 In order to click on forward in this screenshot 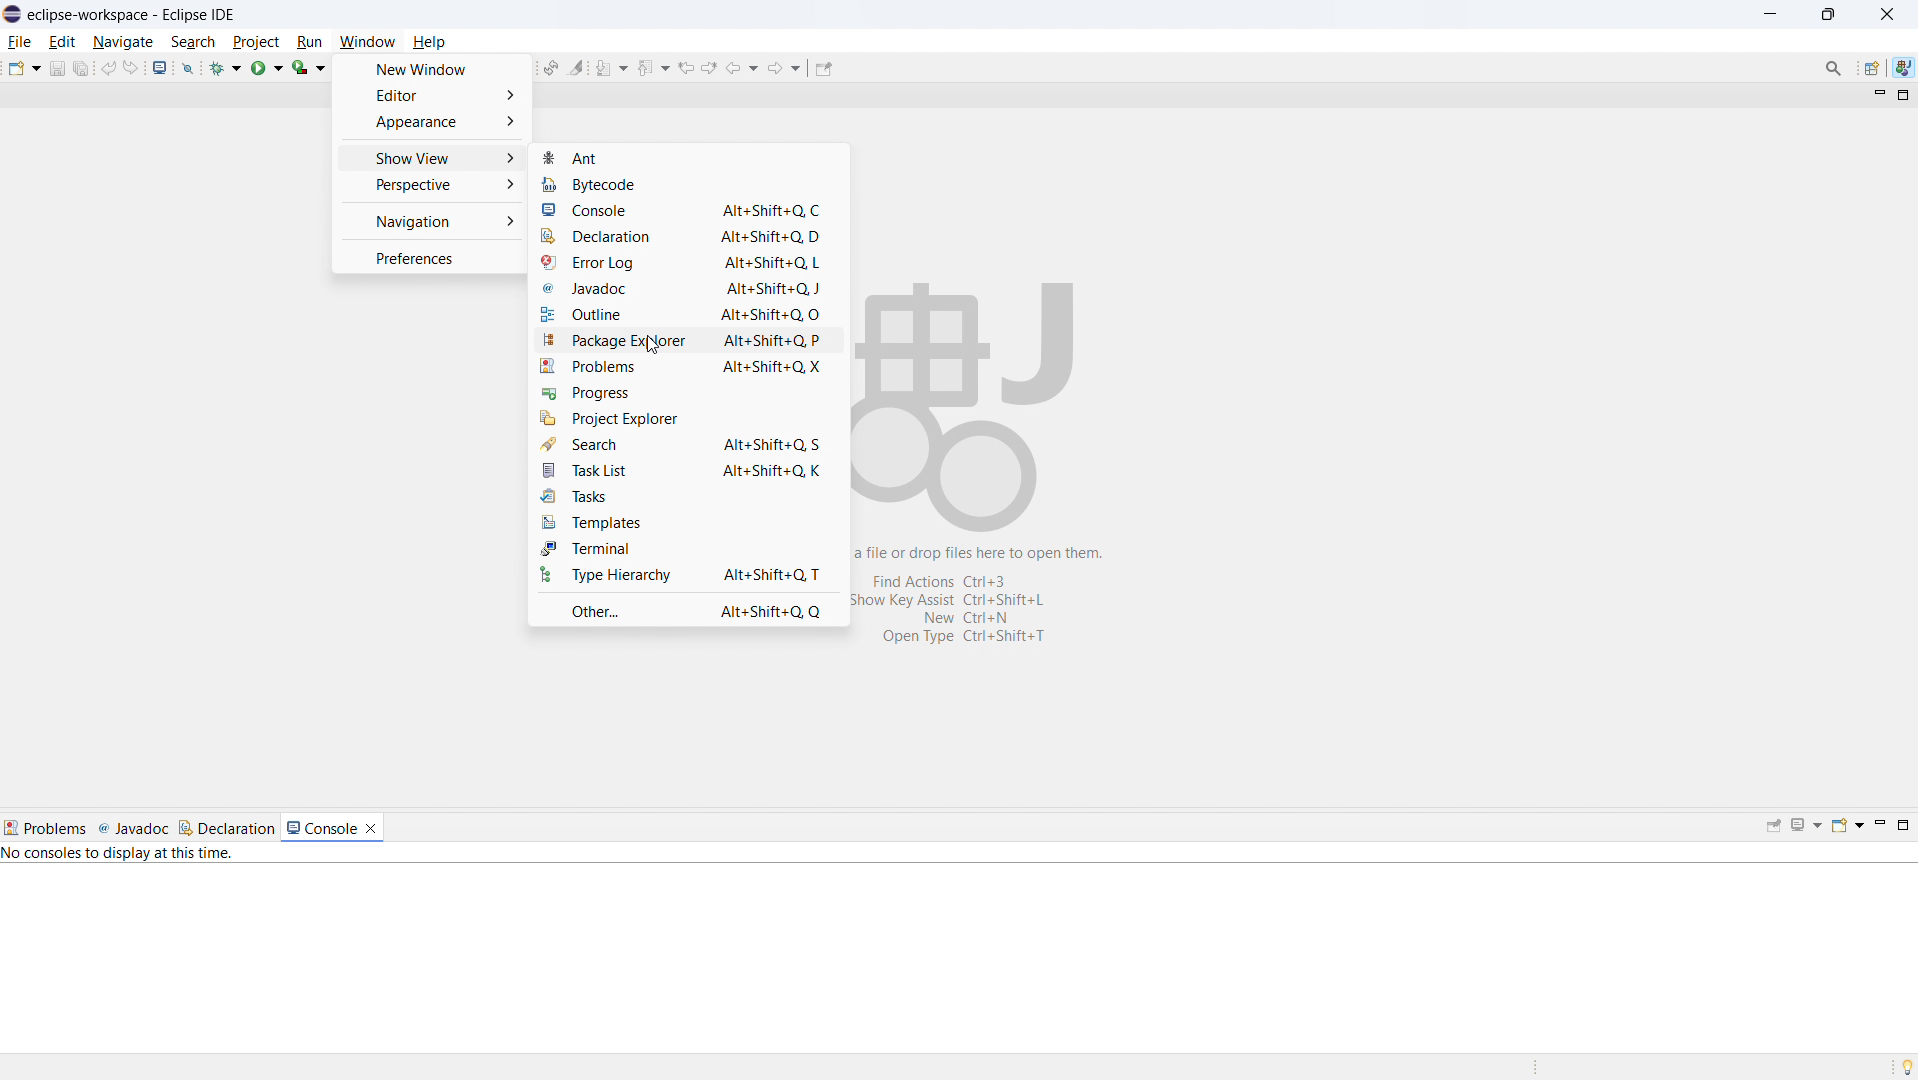, I will do `click(784, 66)`.